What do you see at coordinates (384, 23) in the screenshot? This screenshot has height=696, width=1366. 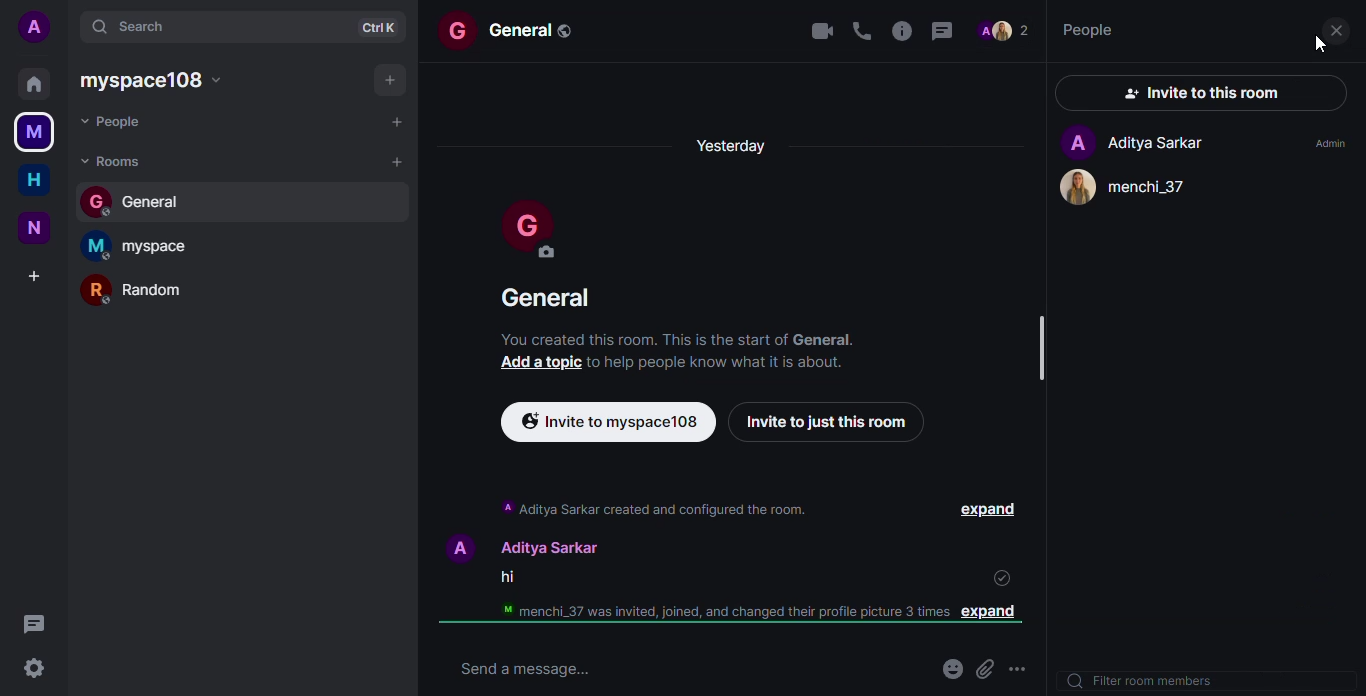 I see `ctrl+k` at bounding box center [384, 23].